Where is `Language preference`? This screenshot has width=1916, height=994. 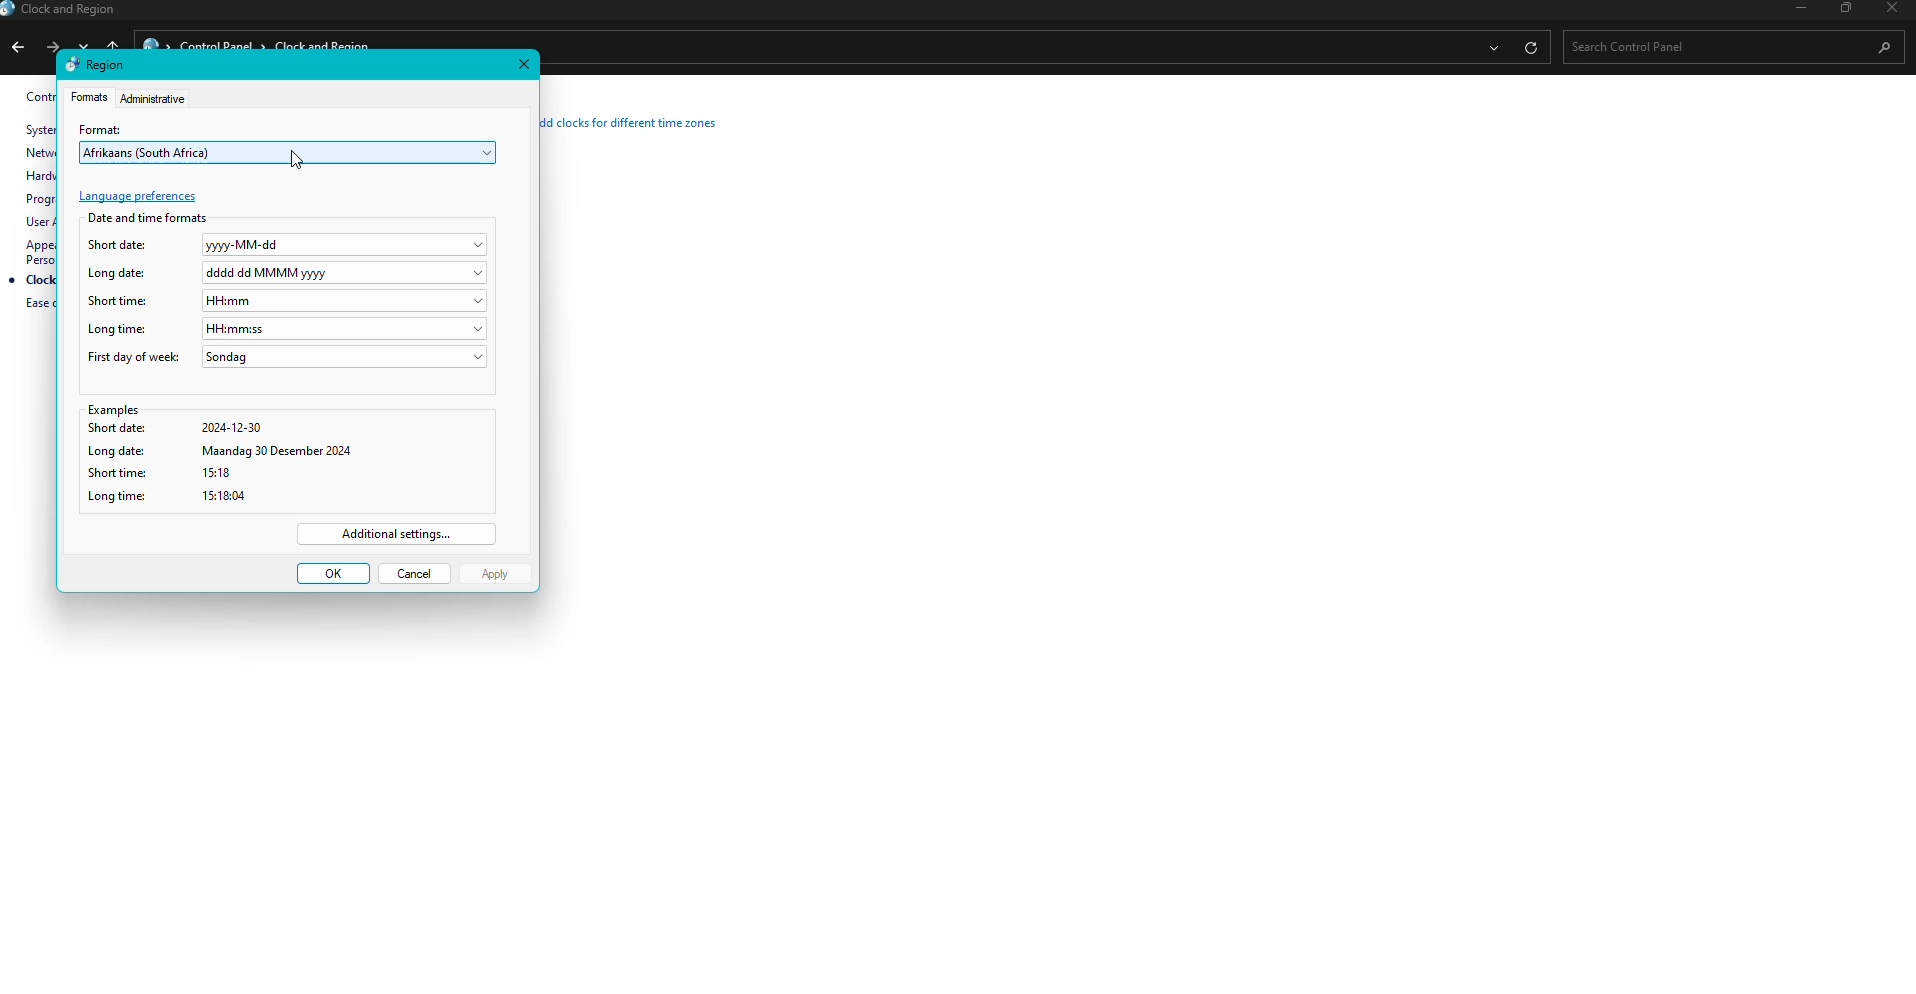 Language preference is located at coordinates (139, 197).